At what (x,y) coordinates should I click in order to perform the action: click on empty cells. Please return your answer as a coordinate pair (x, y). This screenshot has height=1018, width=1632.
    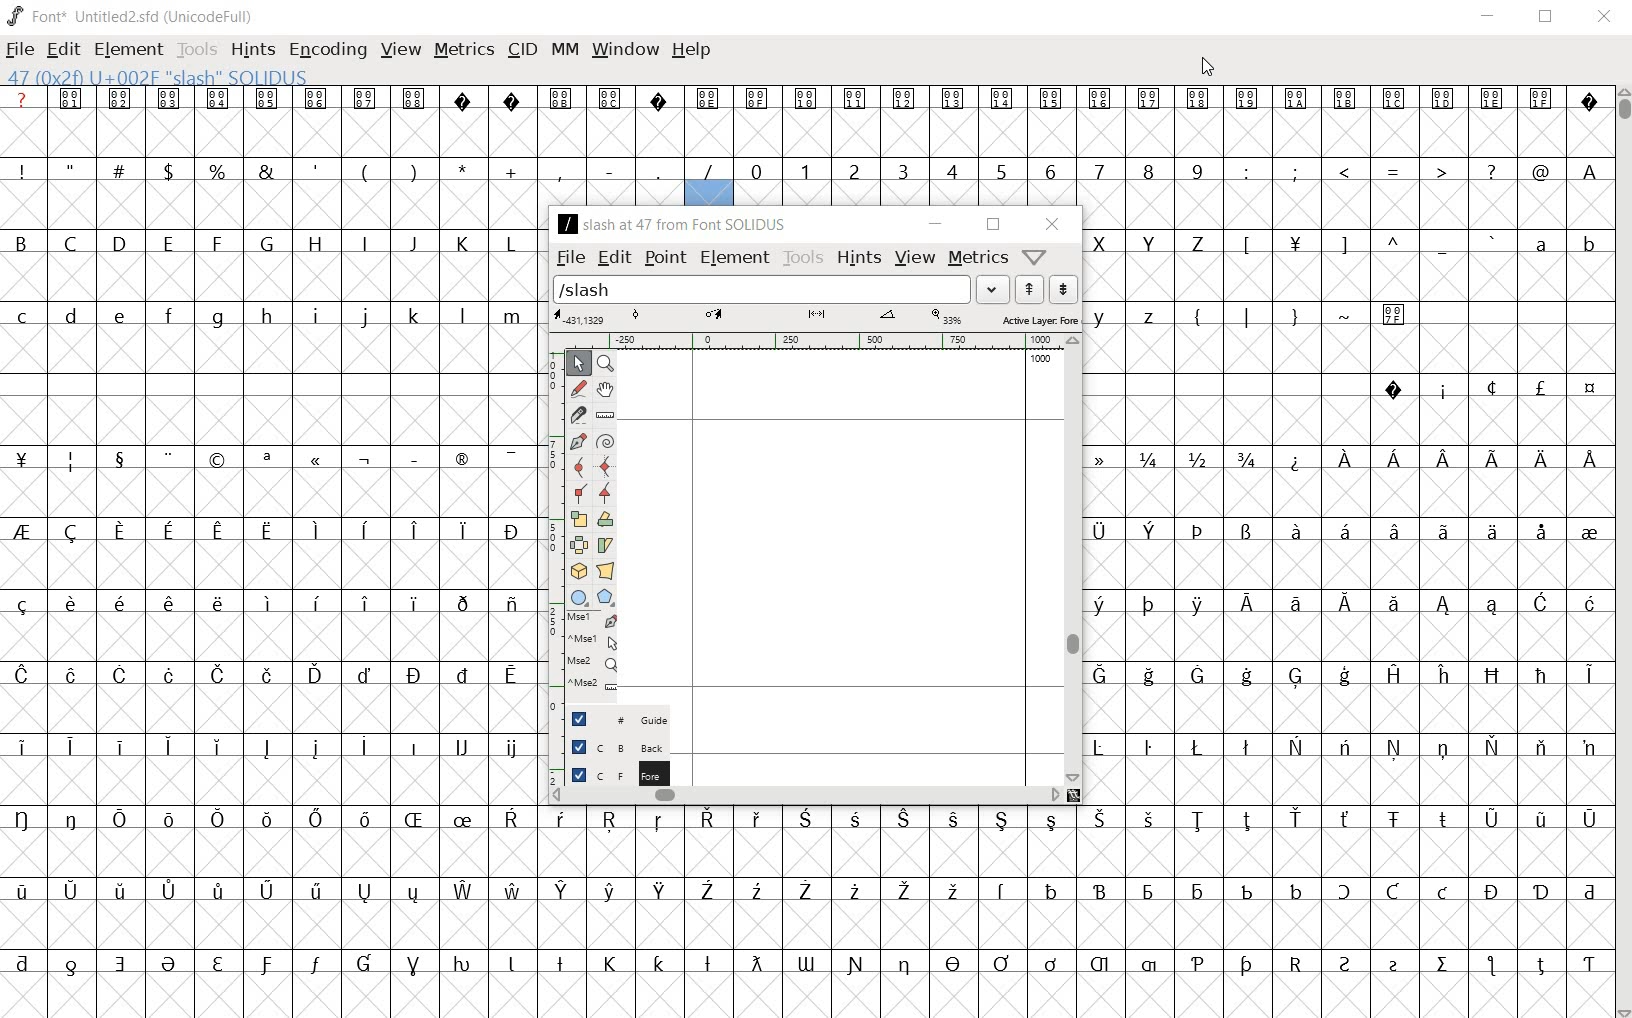
    Looking at the image, I should click on (273, 496).